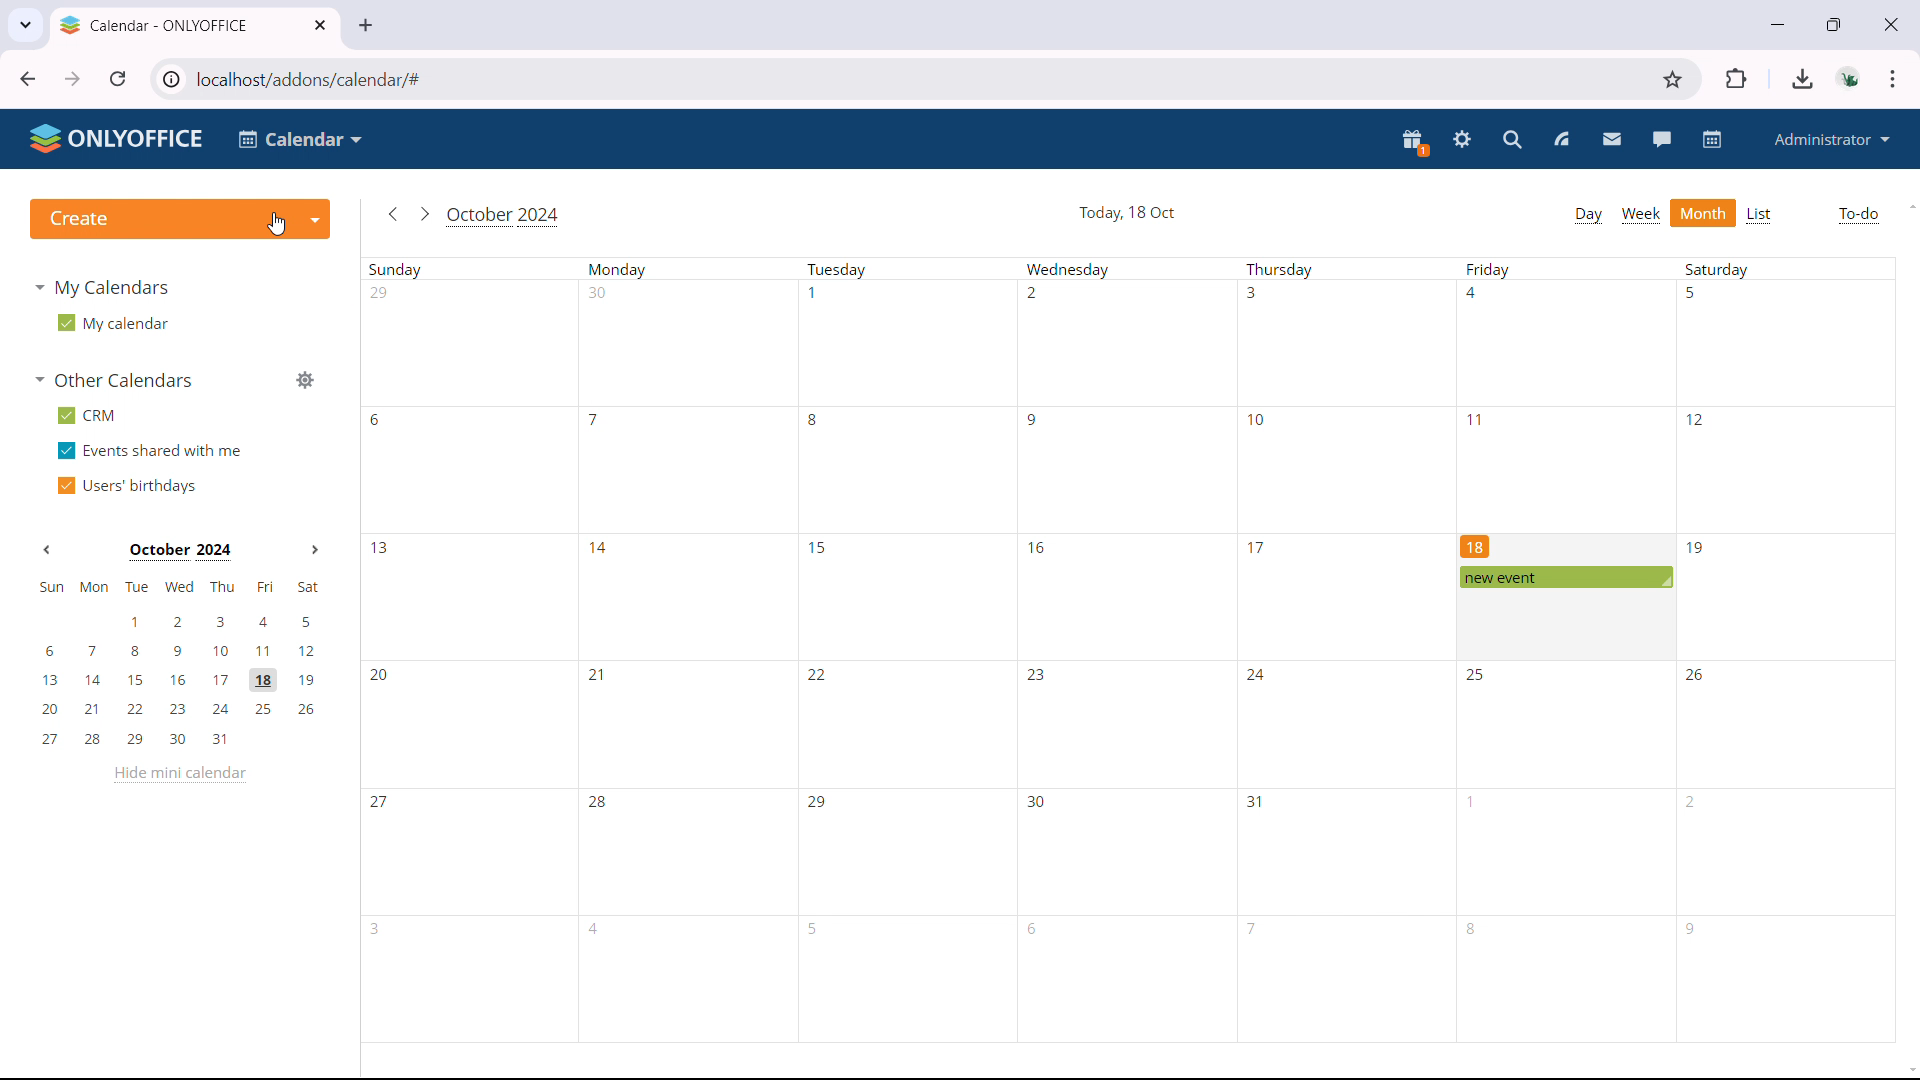  I want to click on 7, so click(1253, 927).